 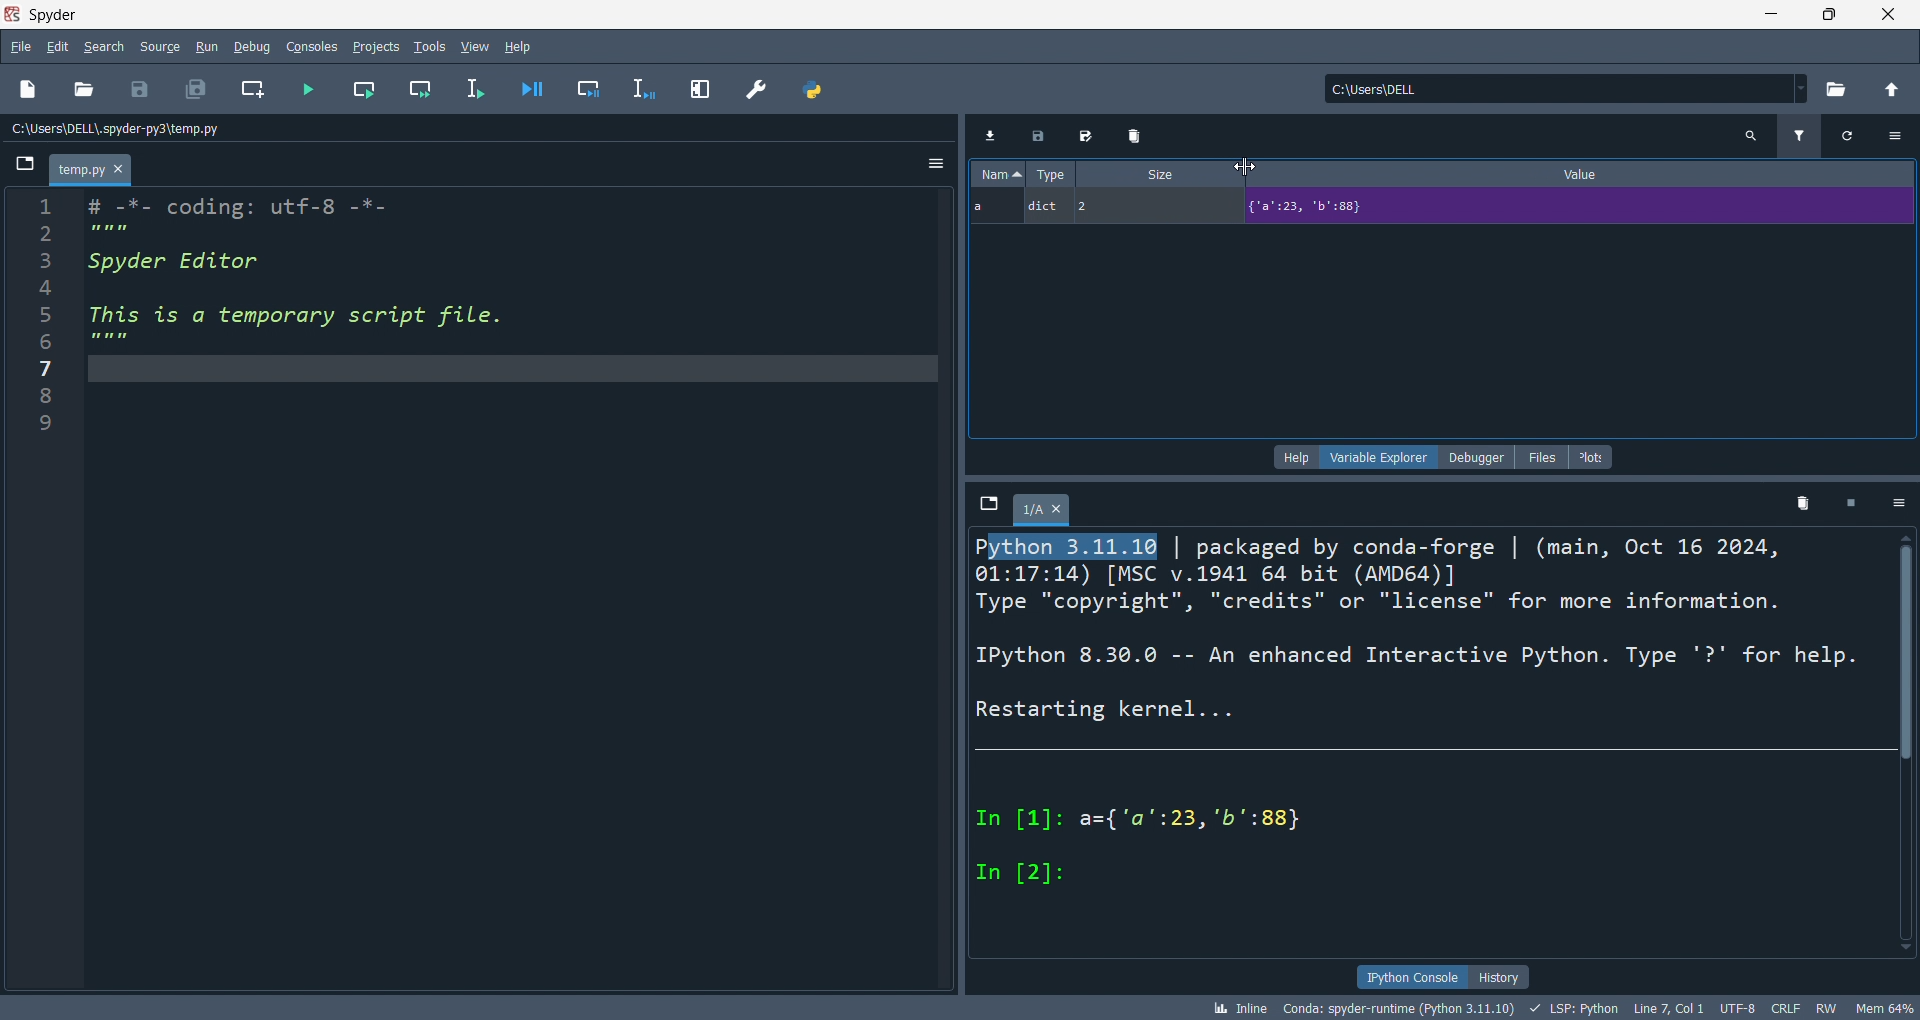 I want to click on view, so click(x=473, y=44).